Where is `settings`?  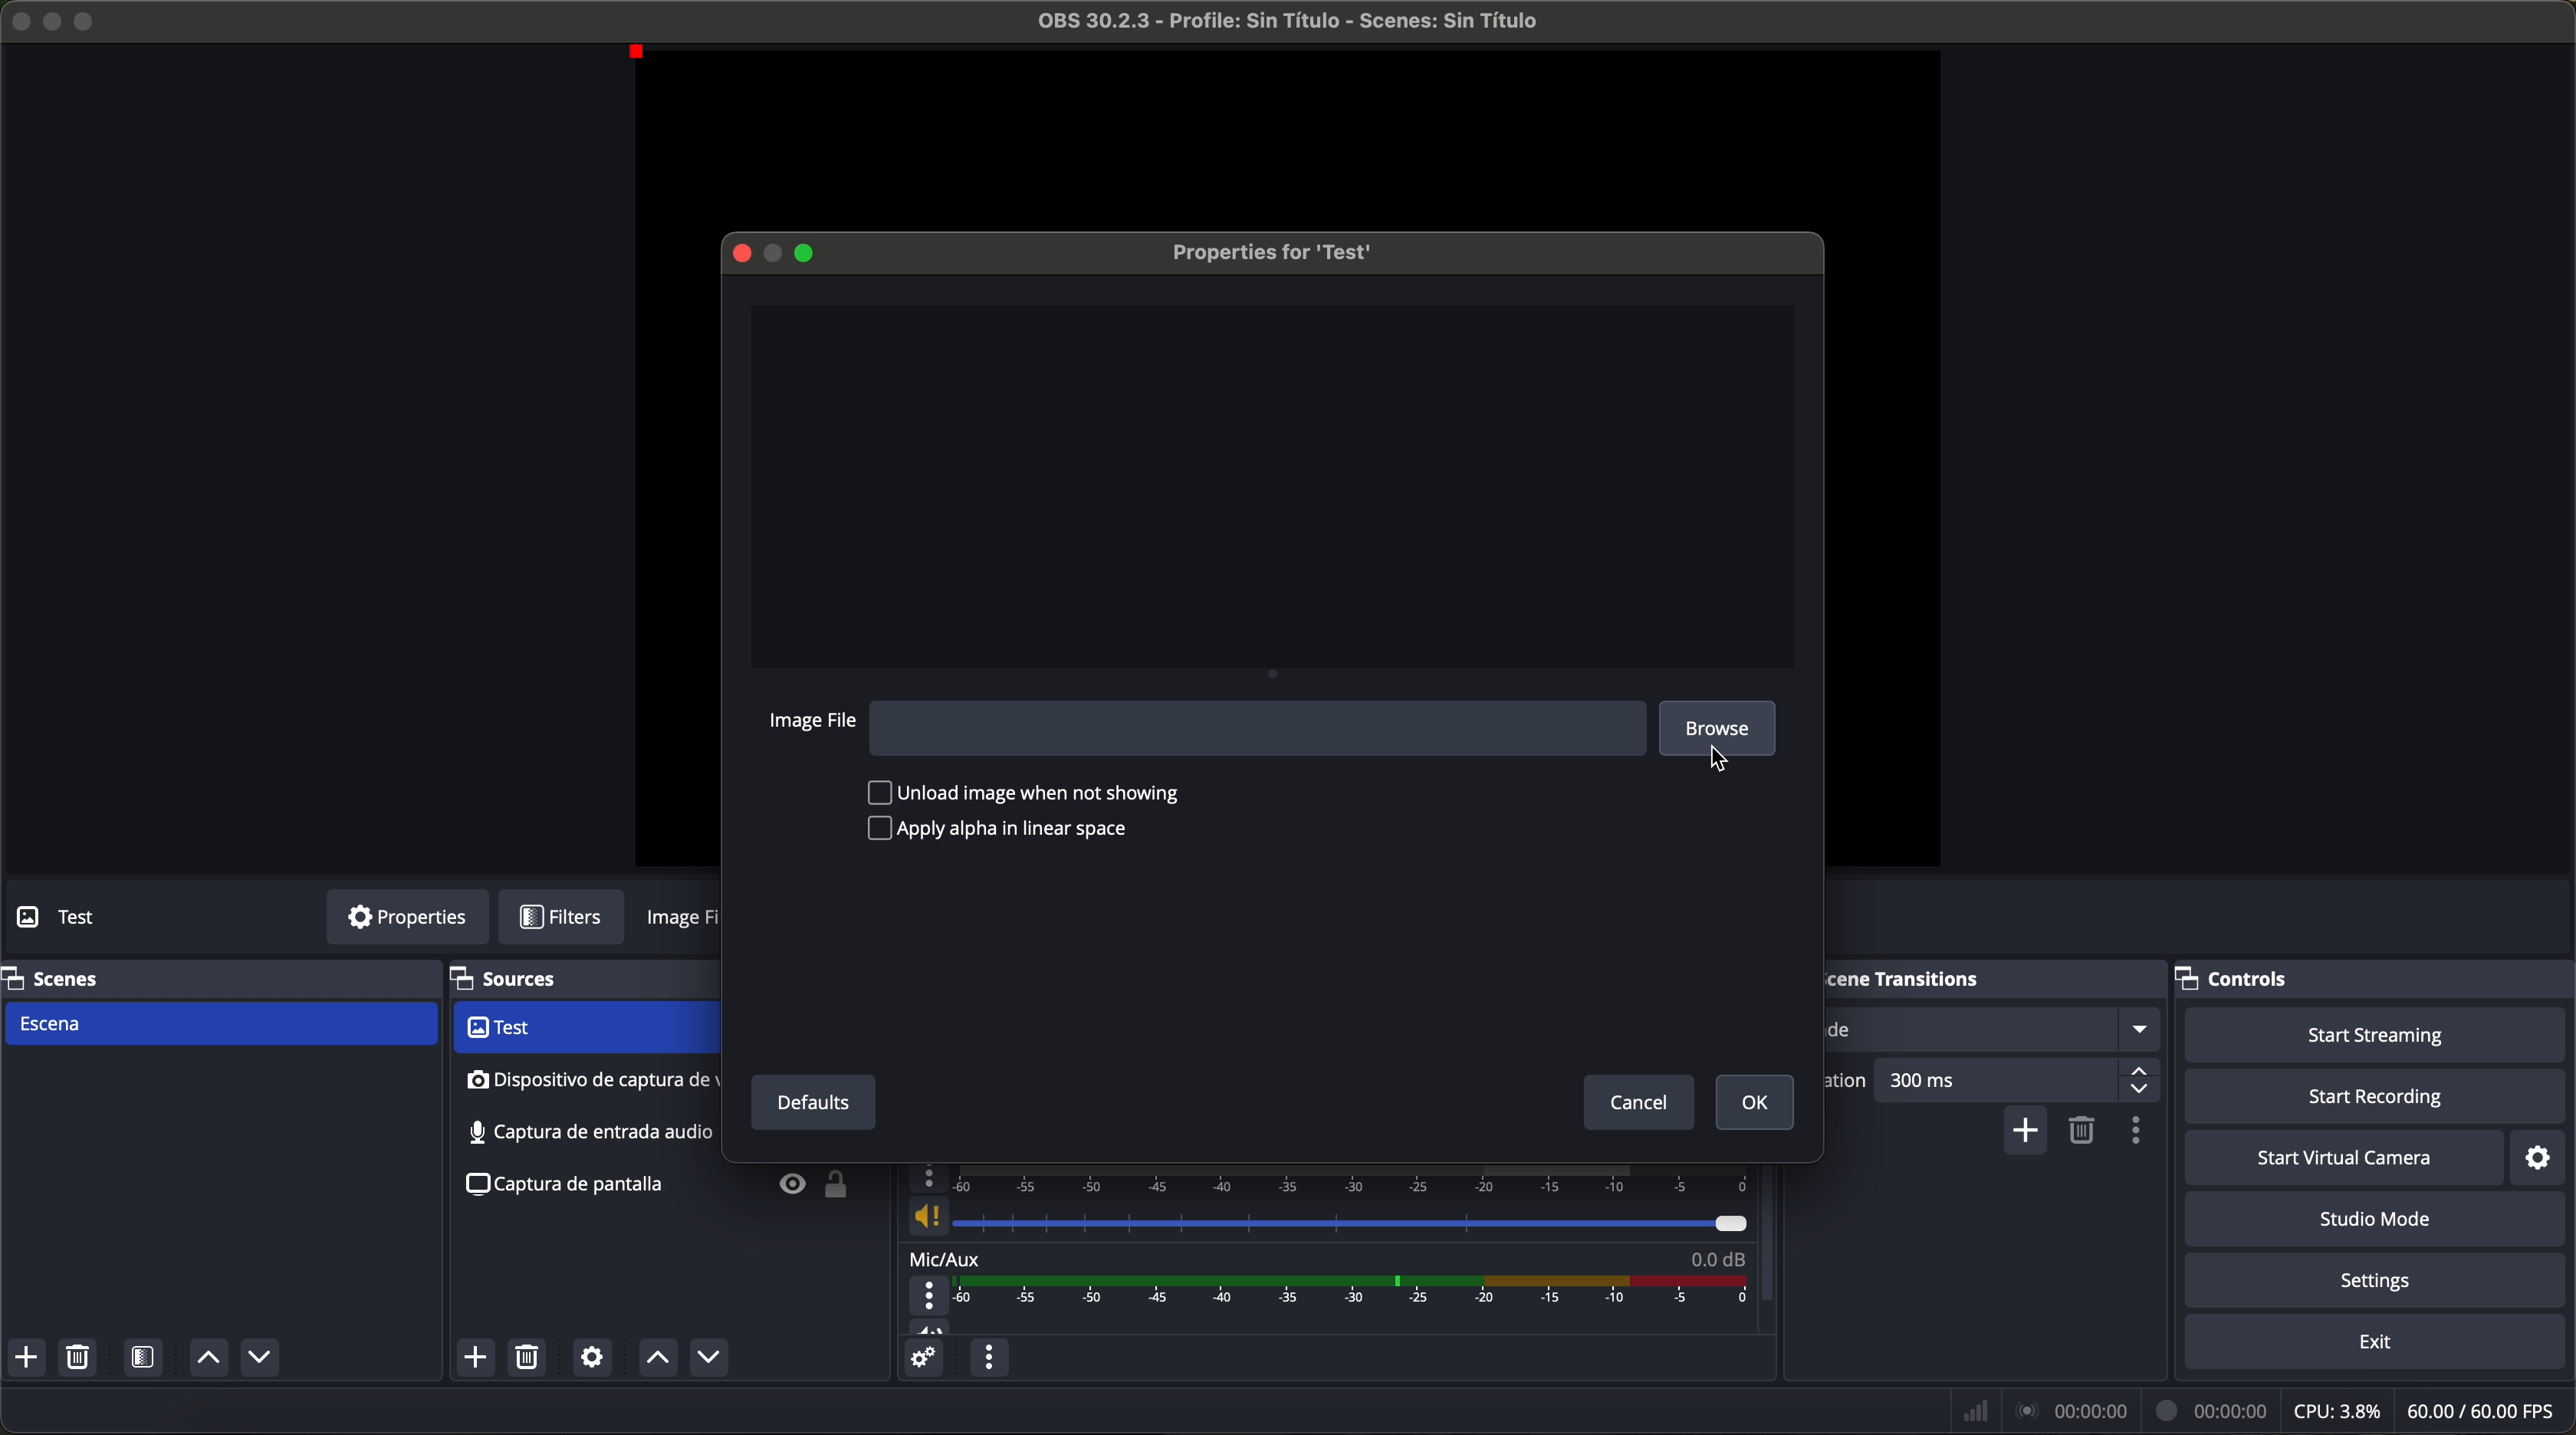
settings is located at coordinates (2381, 1282).